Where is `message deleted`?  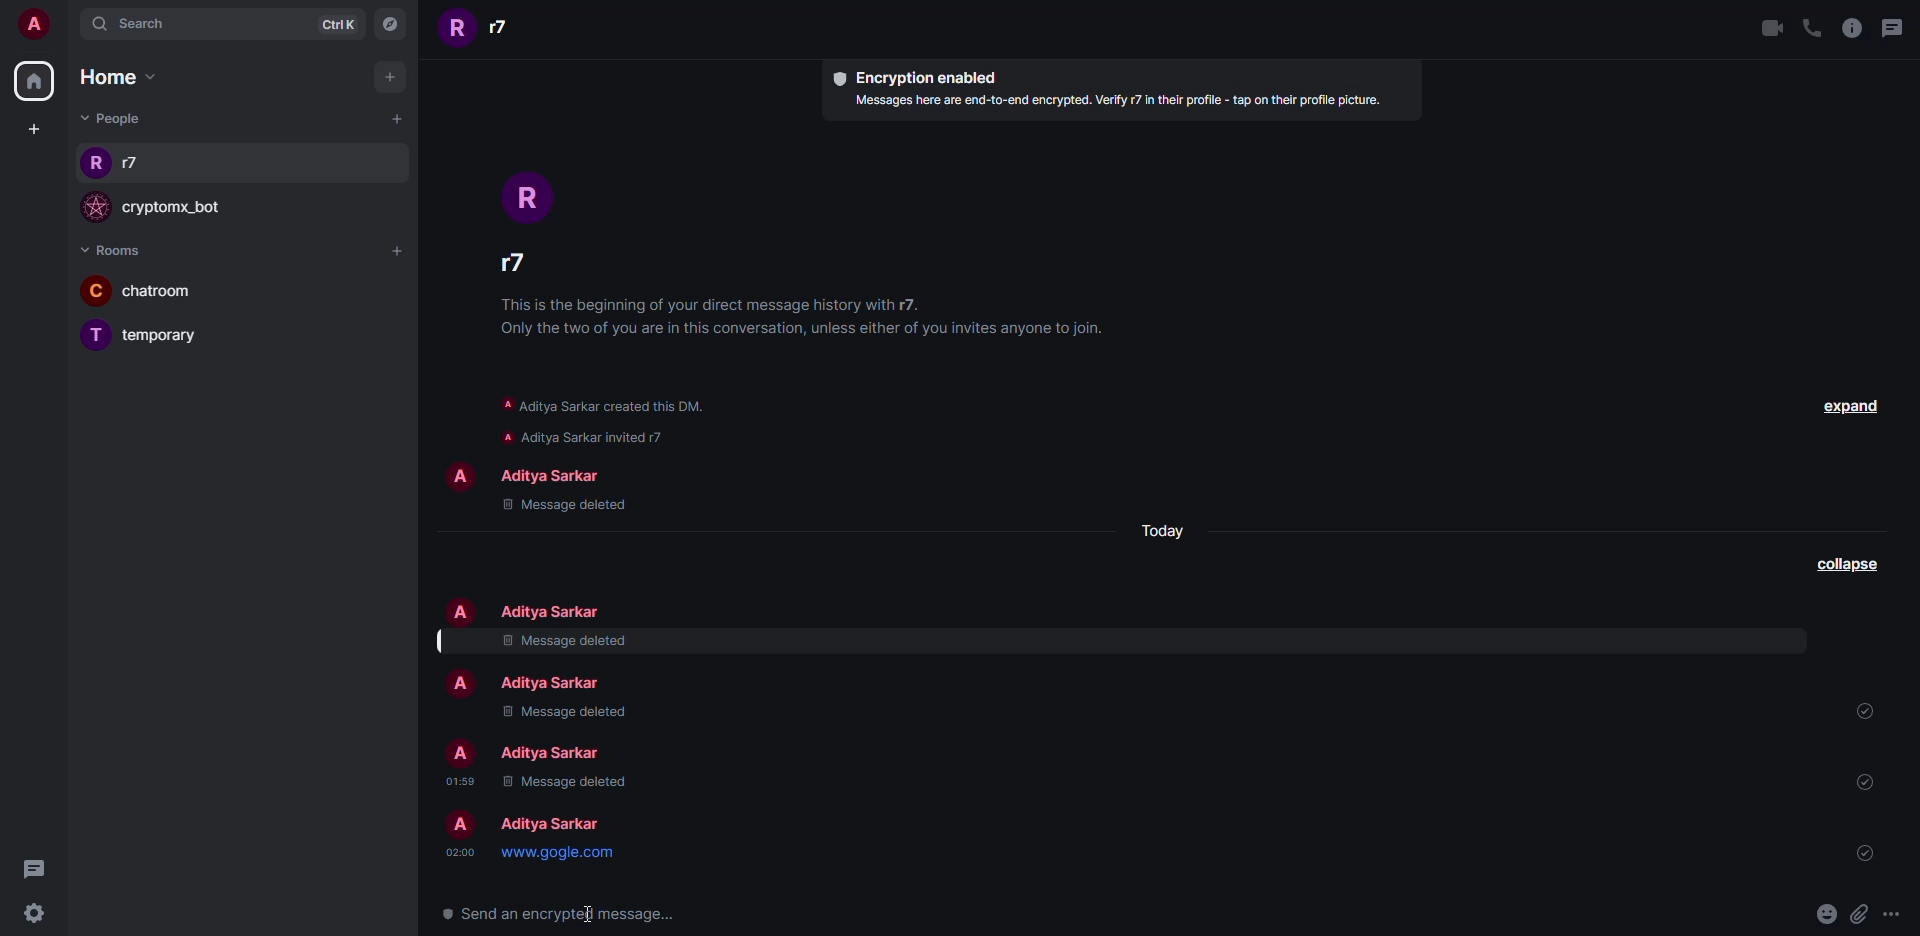 message deleted is located at coordinates (572, 785).